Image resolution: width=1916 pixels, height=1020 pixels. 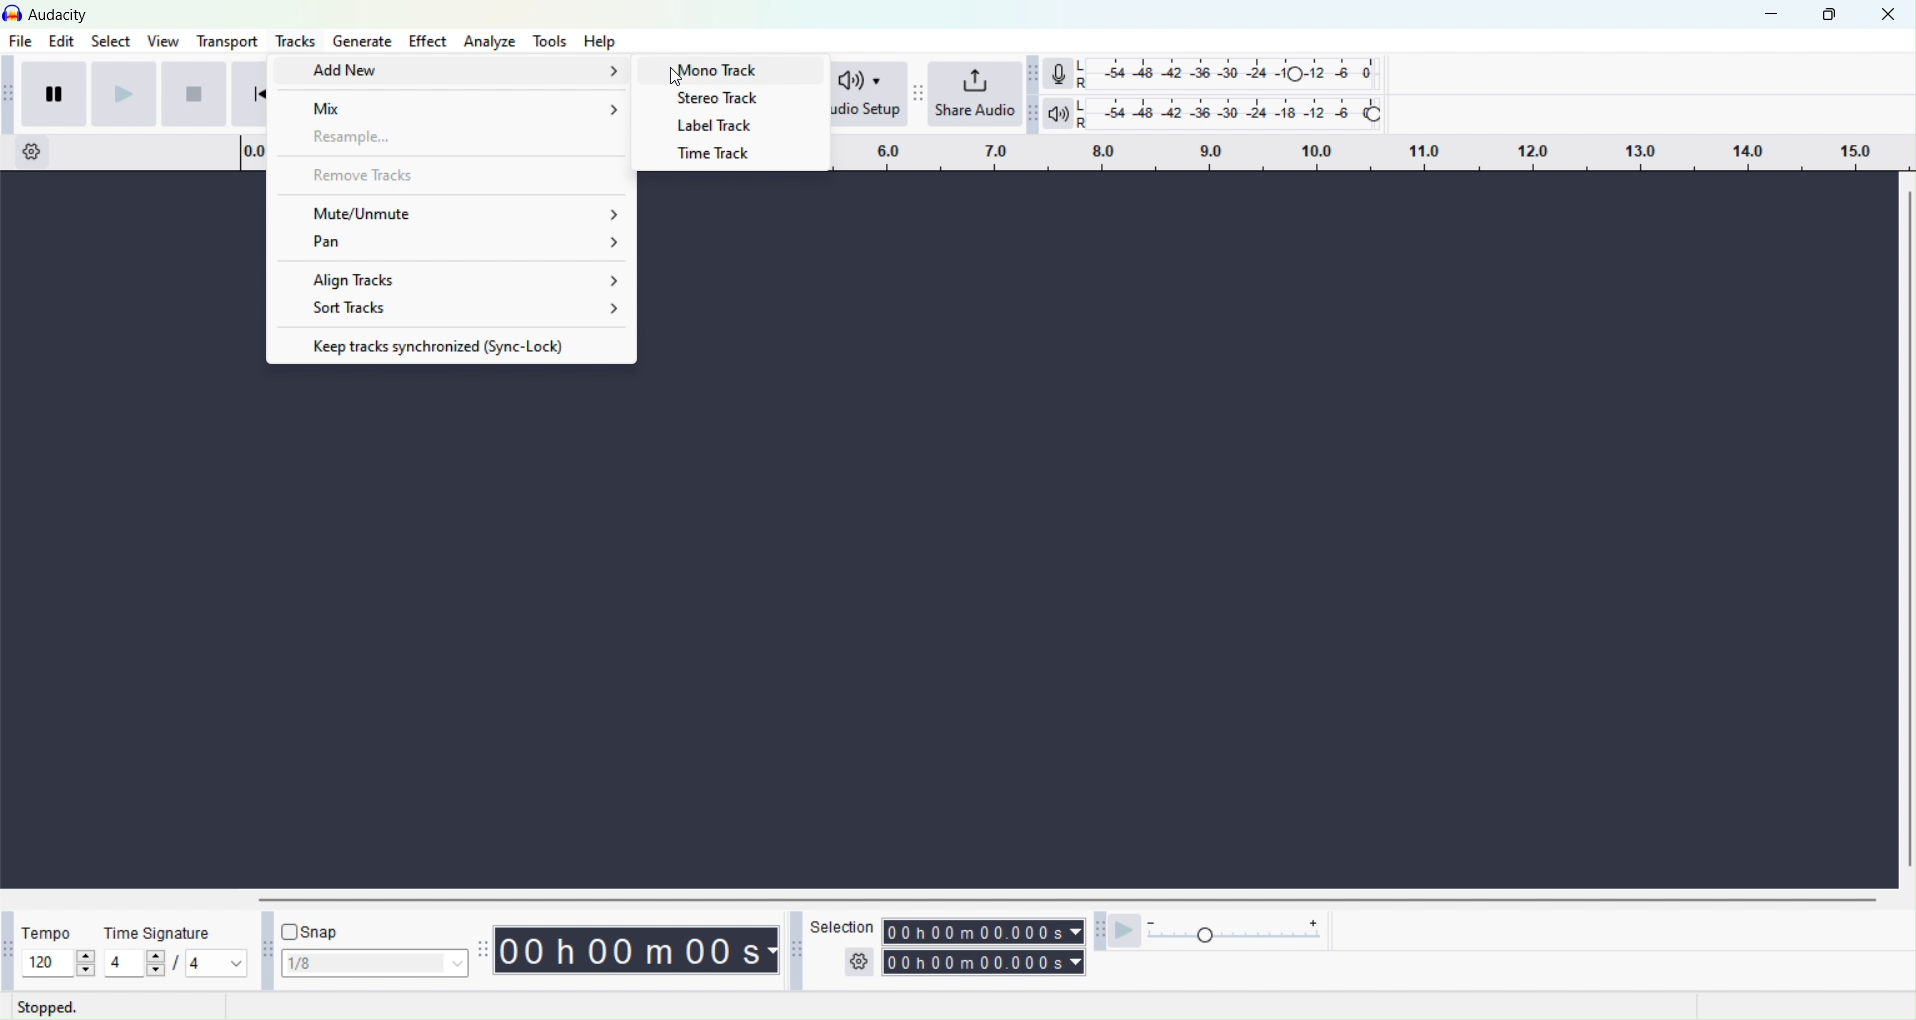 What do you see at coordinates (918, 95) in the screenshot?
I see `Audacity share audio toolbar` at bounding box center [918, 95].